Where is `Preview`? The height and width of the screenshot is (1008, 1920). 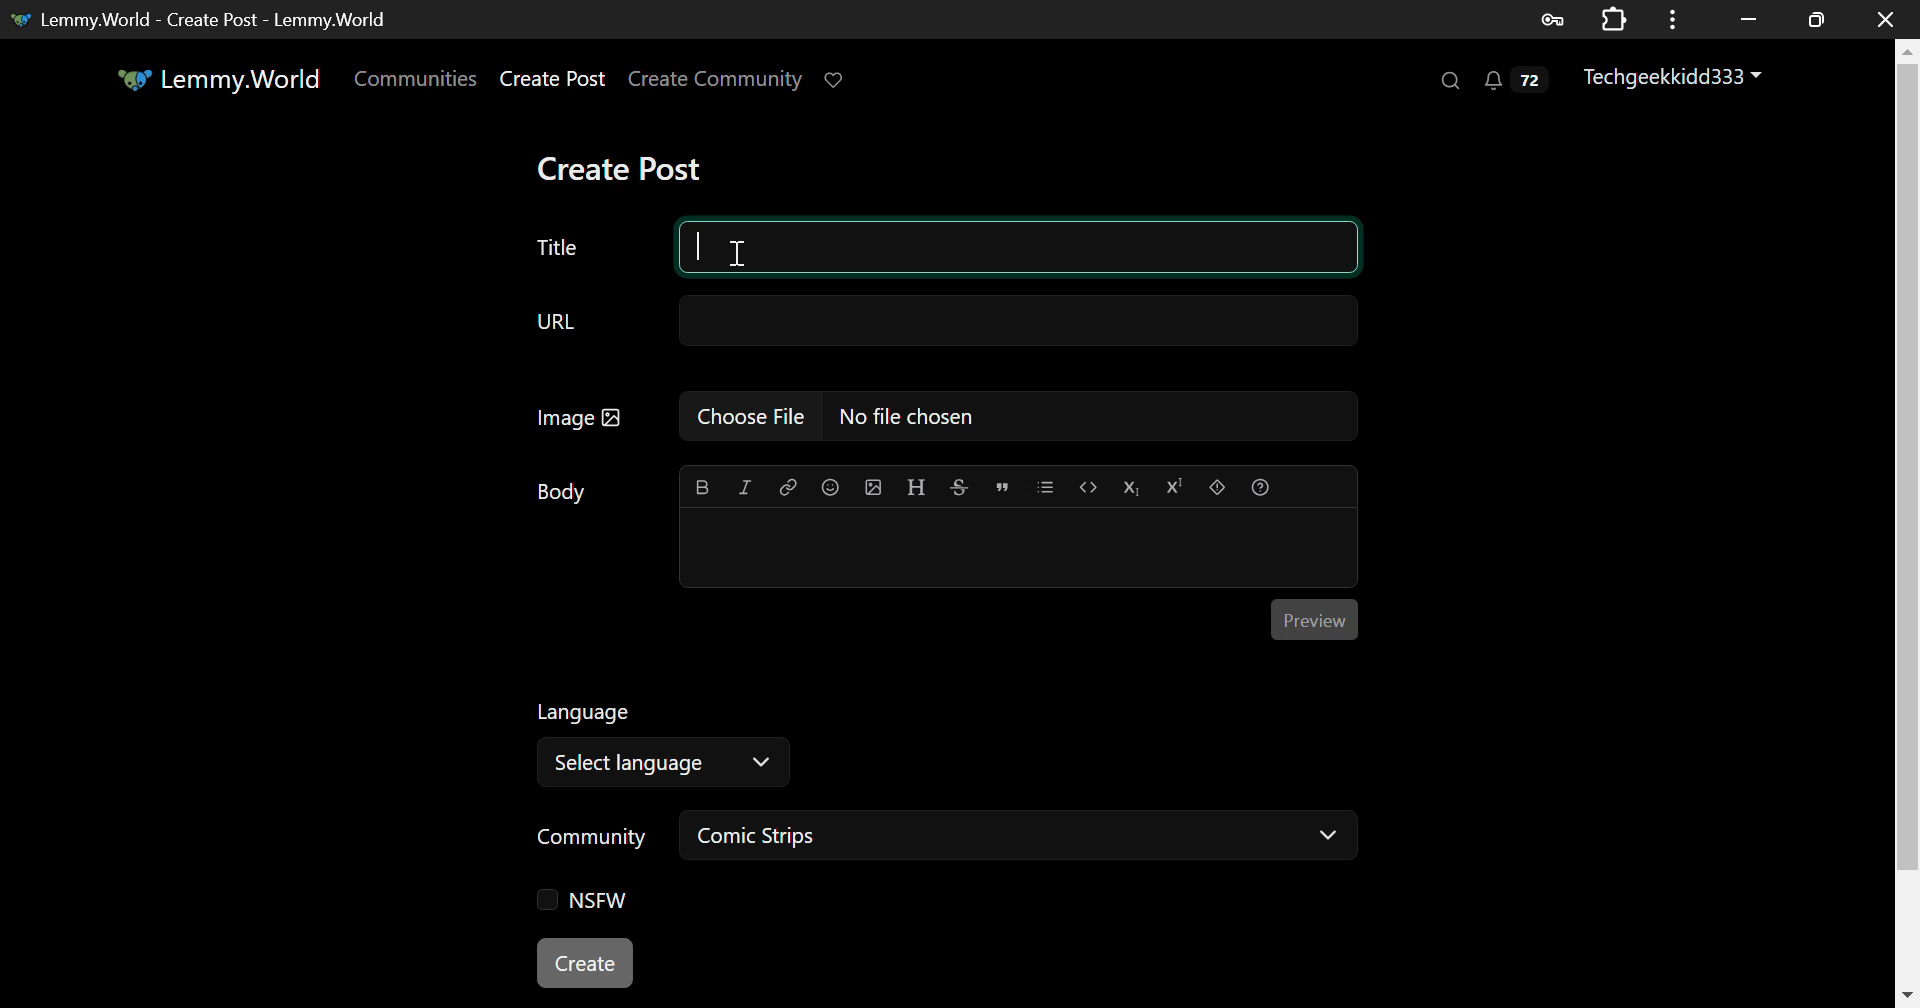
Preview is located at coordinates (1312, 616).